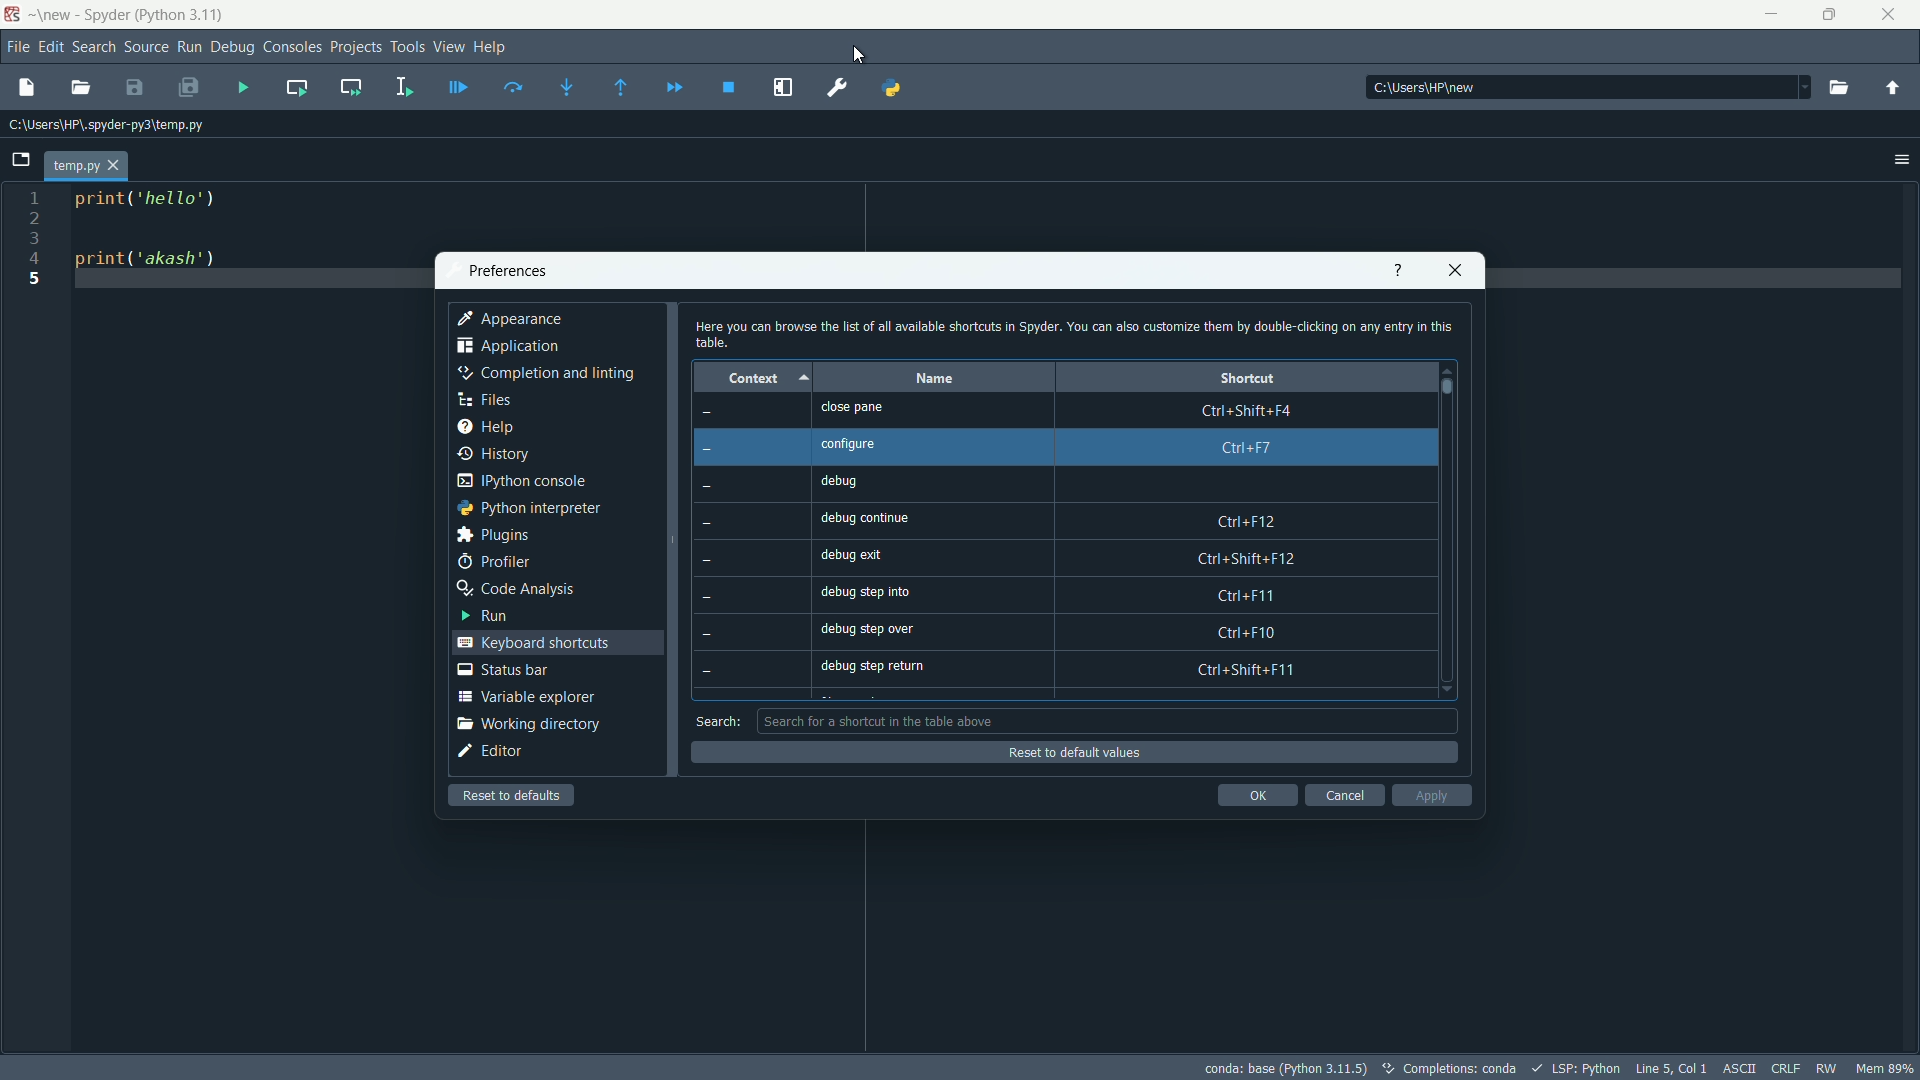 The width and height of the screenshot is (1920, 1080). What do you see at coordinates (1449, 386) in the screenshot?
I see `scroll bar` at bounding box center [1449, 386].